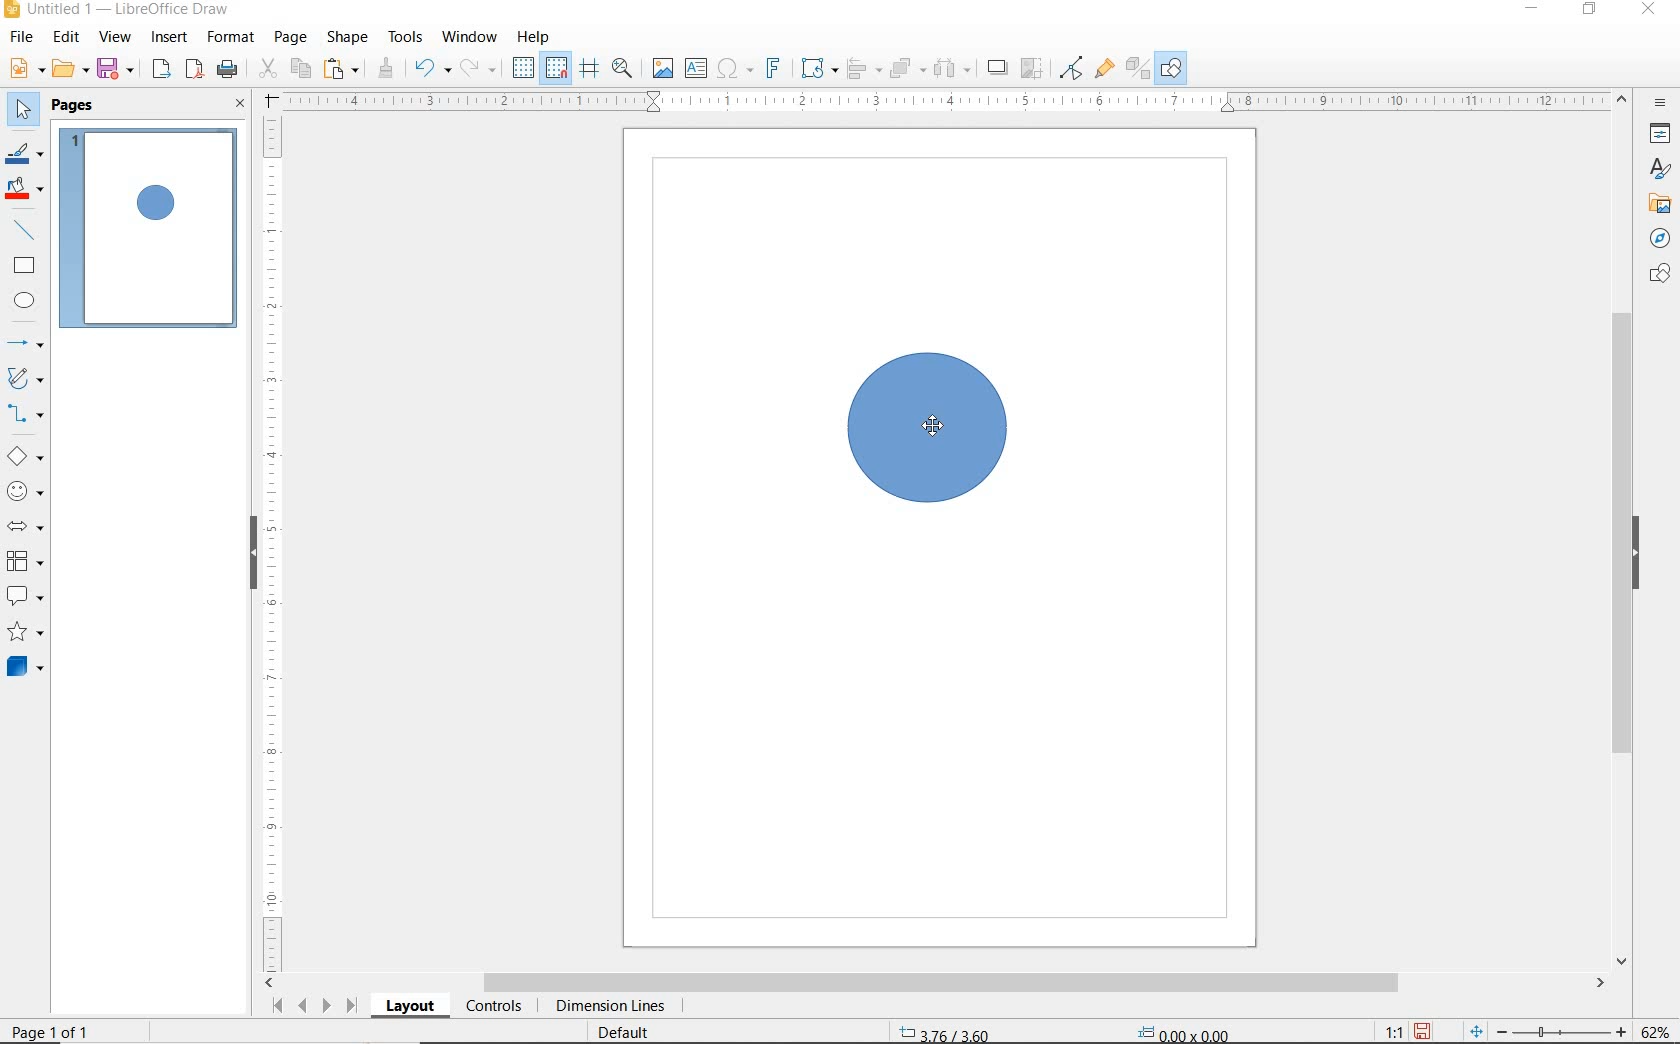 Image resolution: width=1680 pixels, height=1044 pixels. Describe the element at coordinates (27, 267) in the screenshot. I see `RECTANGLE` at that location.